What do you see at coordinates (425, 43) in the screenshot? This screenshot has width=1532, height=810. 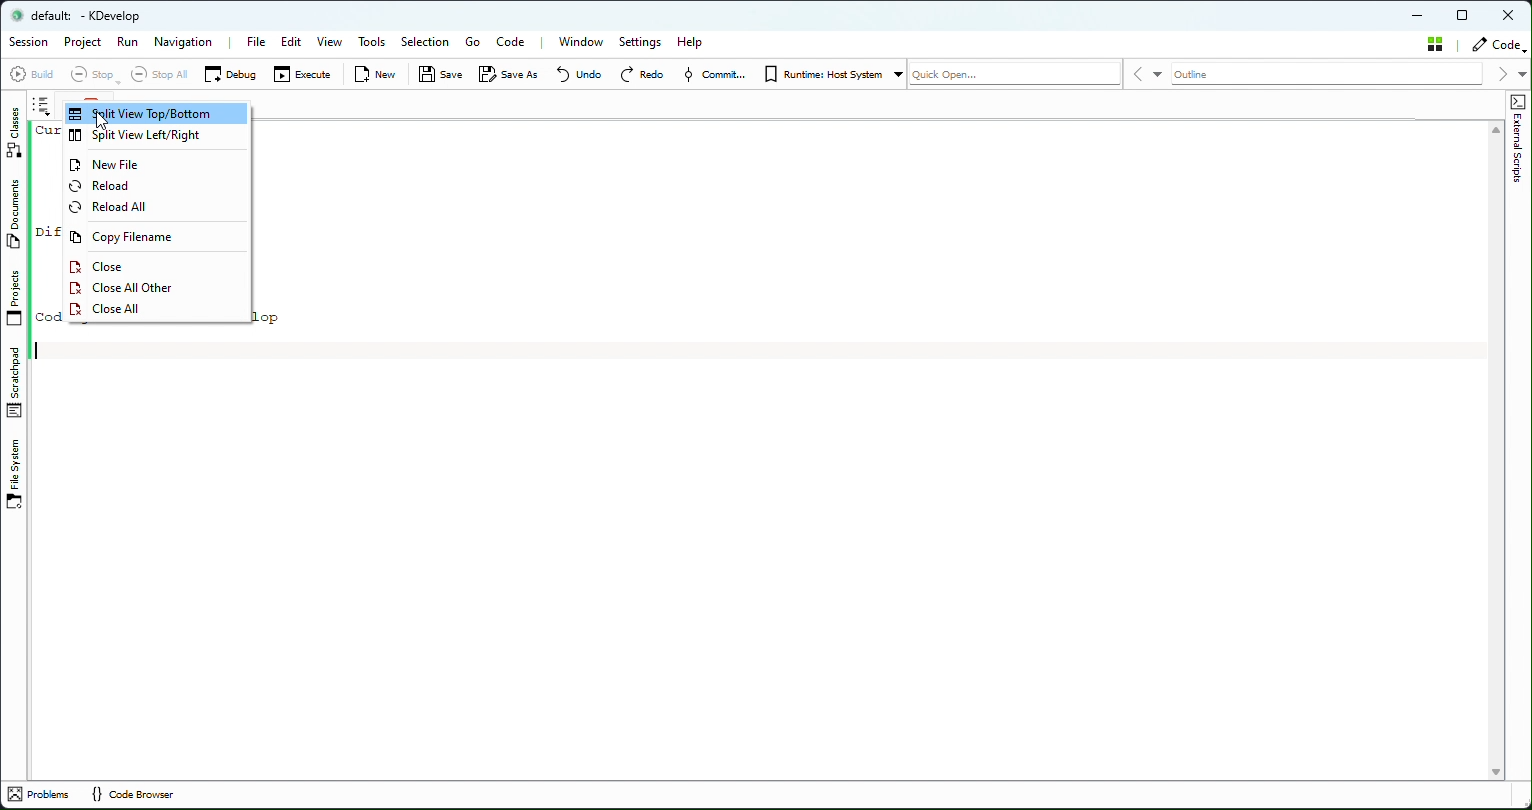 I see `Selection` at bounding box center [425, 43].